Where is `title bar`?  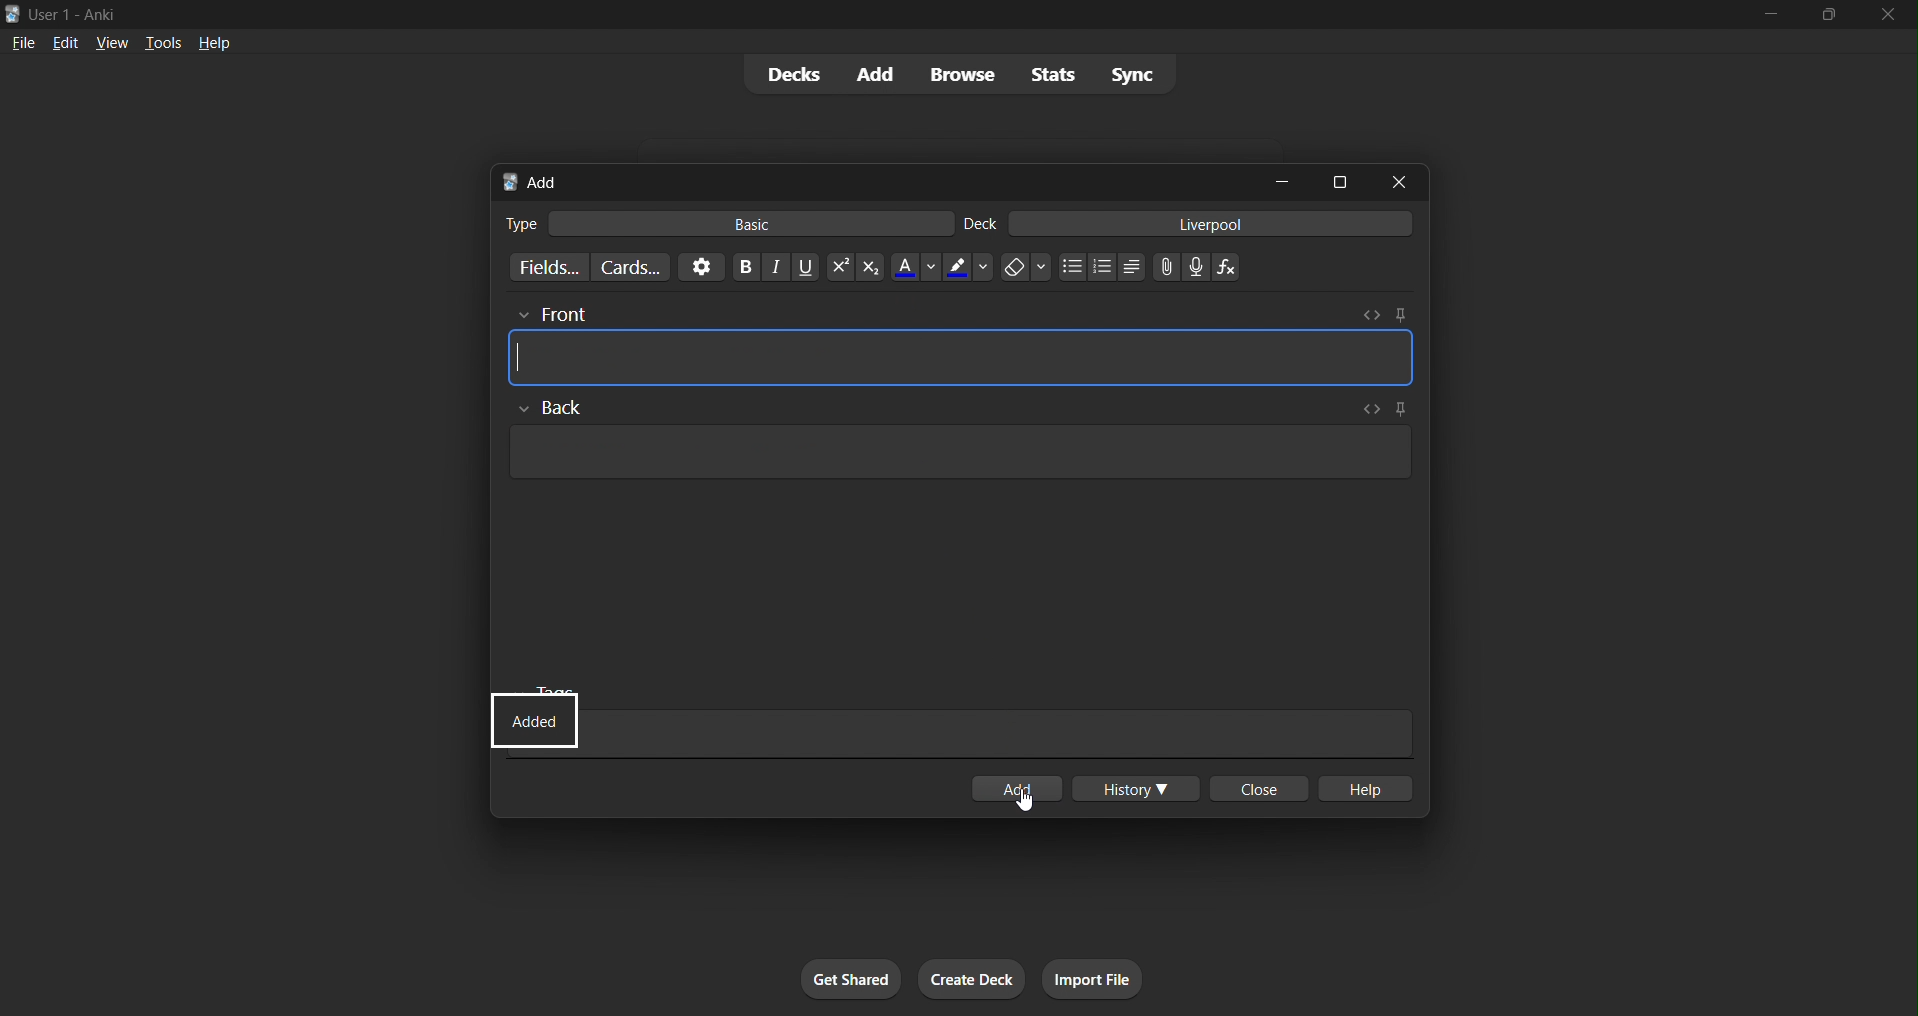 title bar is located at coordinates (846, 12).